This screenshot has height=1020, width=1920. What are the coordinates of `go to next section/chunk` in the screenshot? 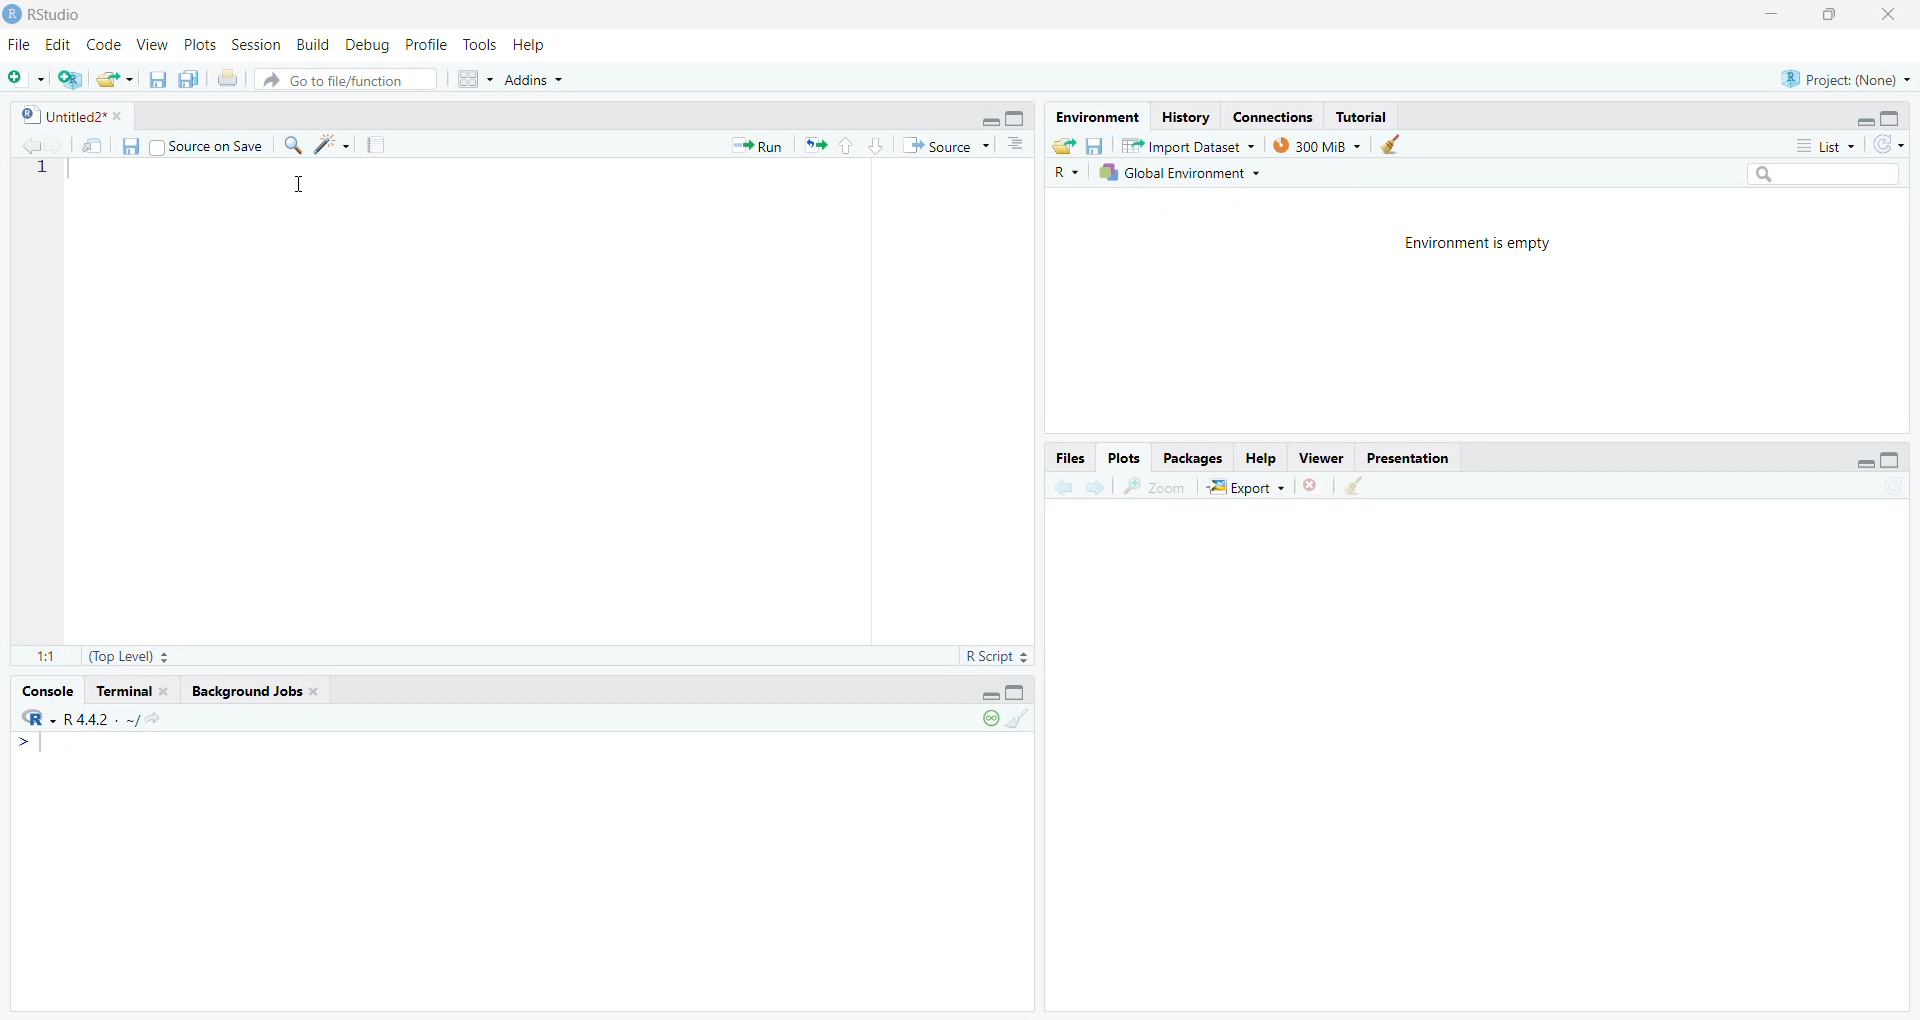 It's located at (874, 147).